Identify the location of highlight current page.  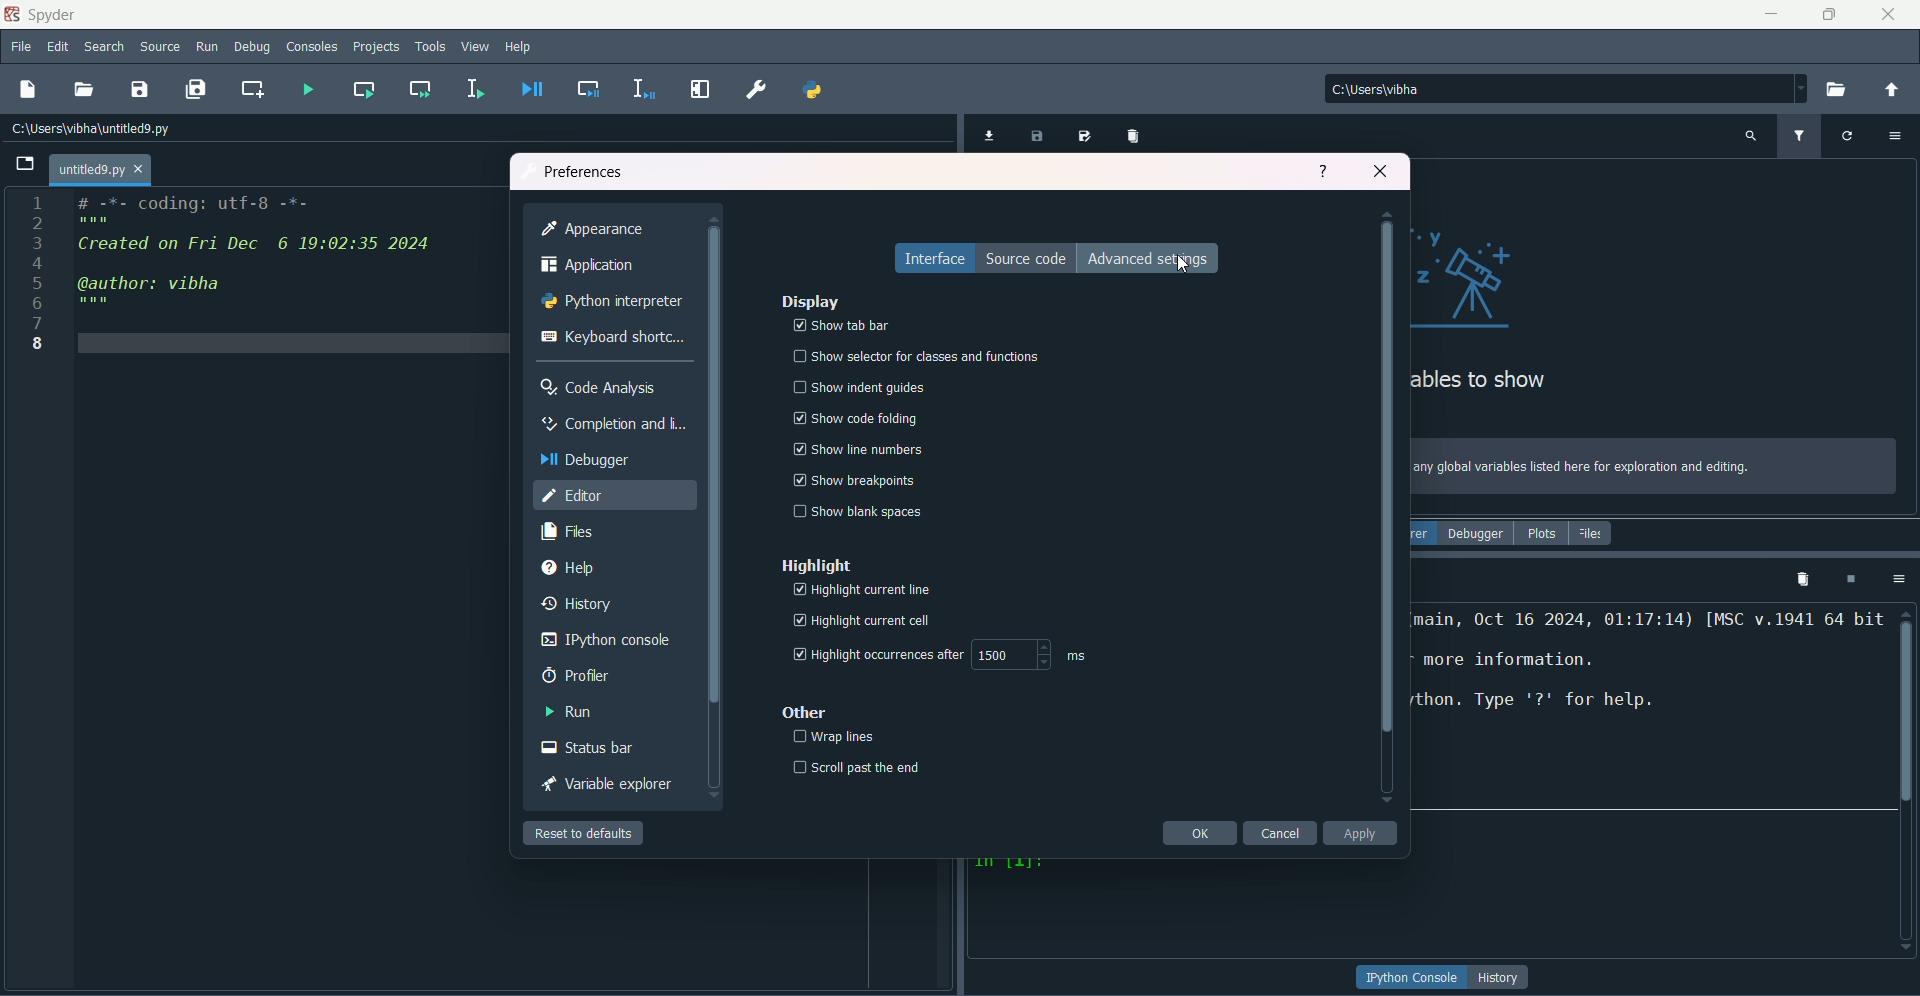
(862, 593).